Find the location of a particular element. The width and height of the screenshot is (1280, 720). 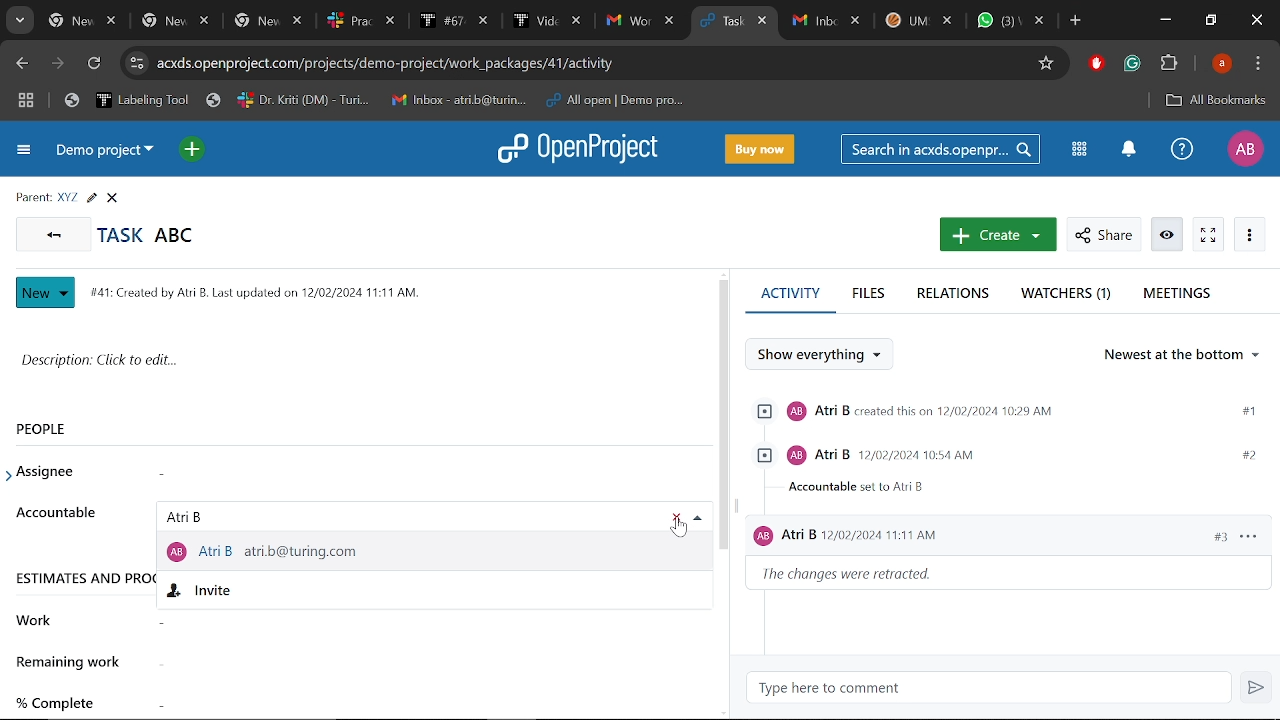

Search tabs is located at coordinates (20, 20).